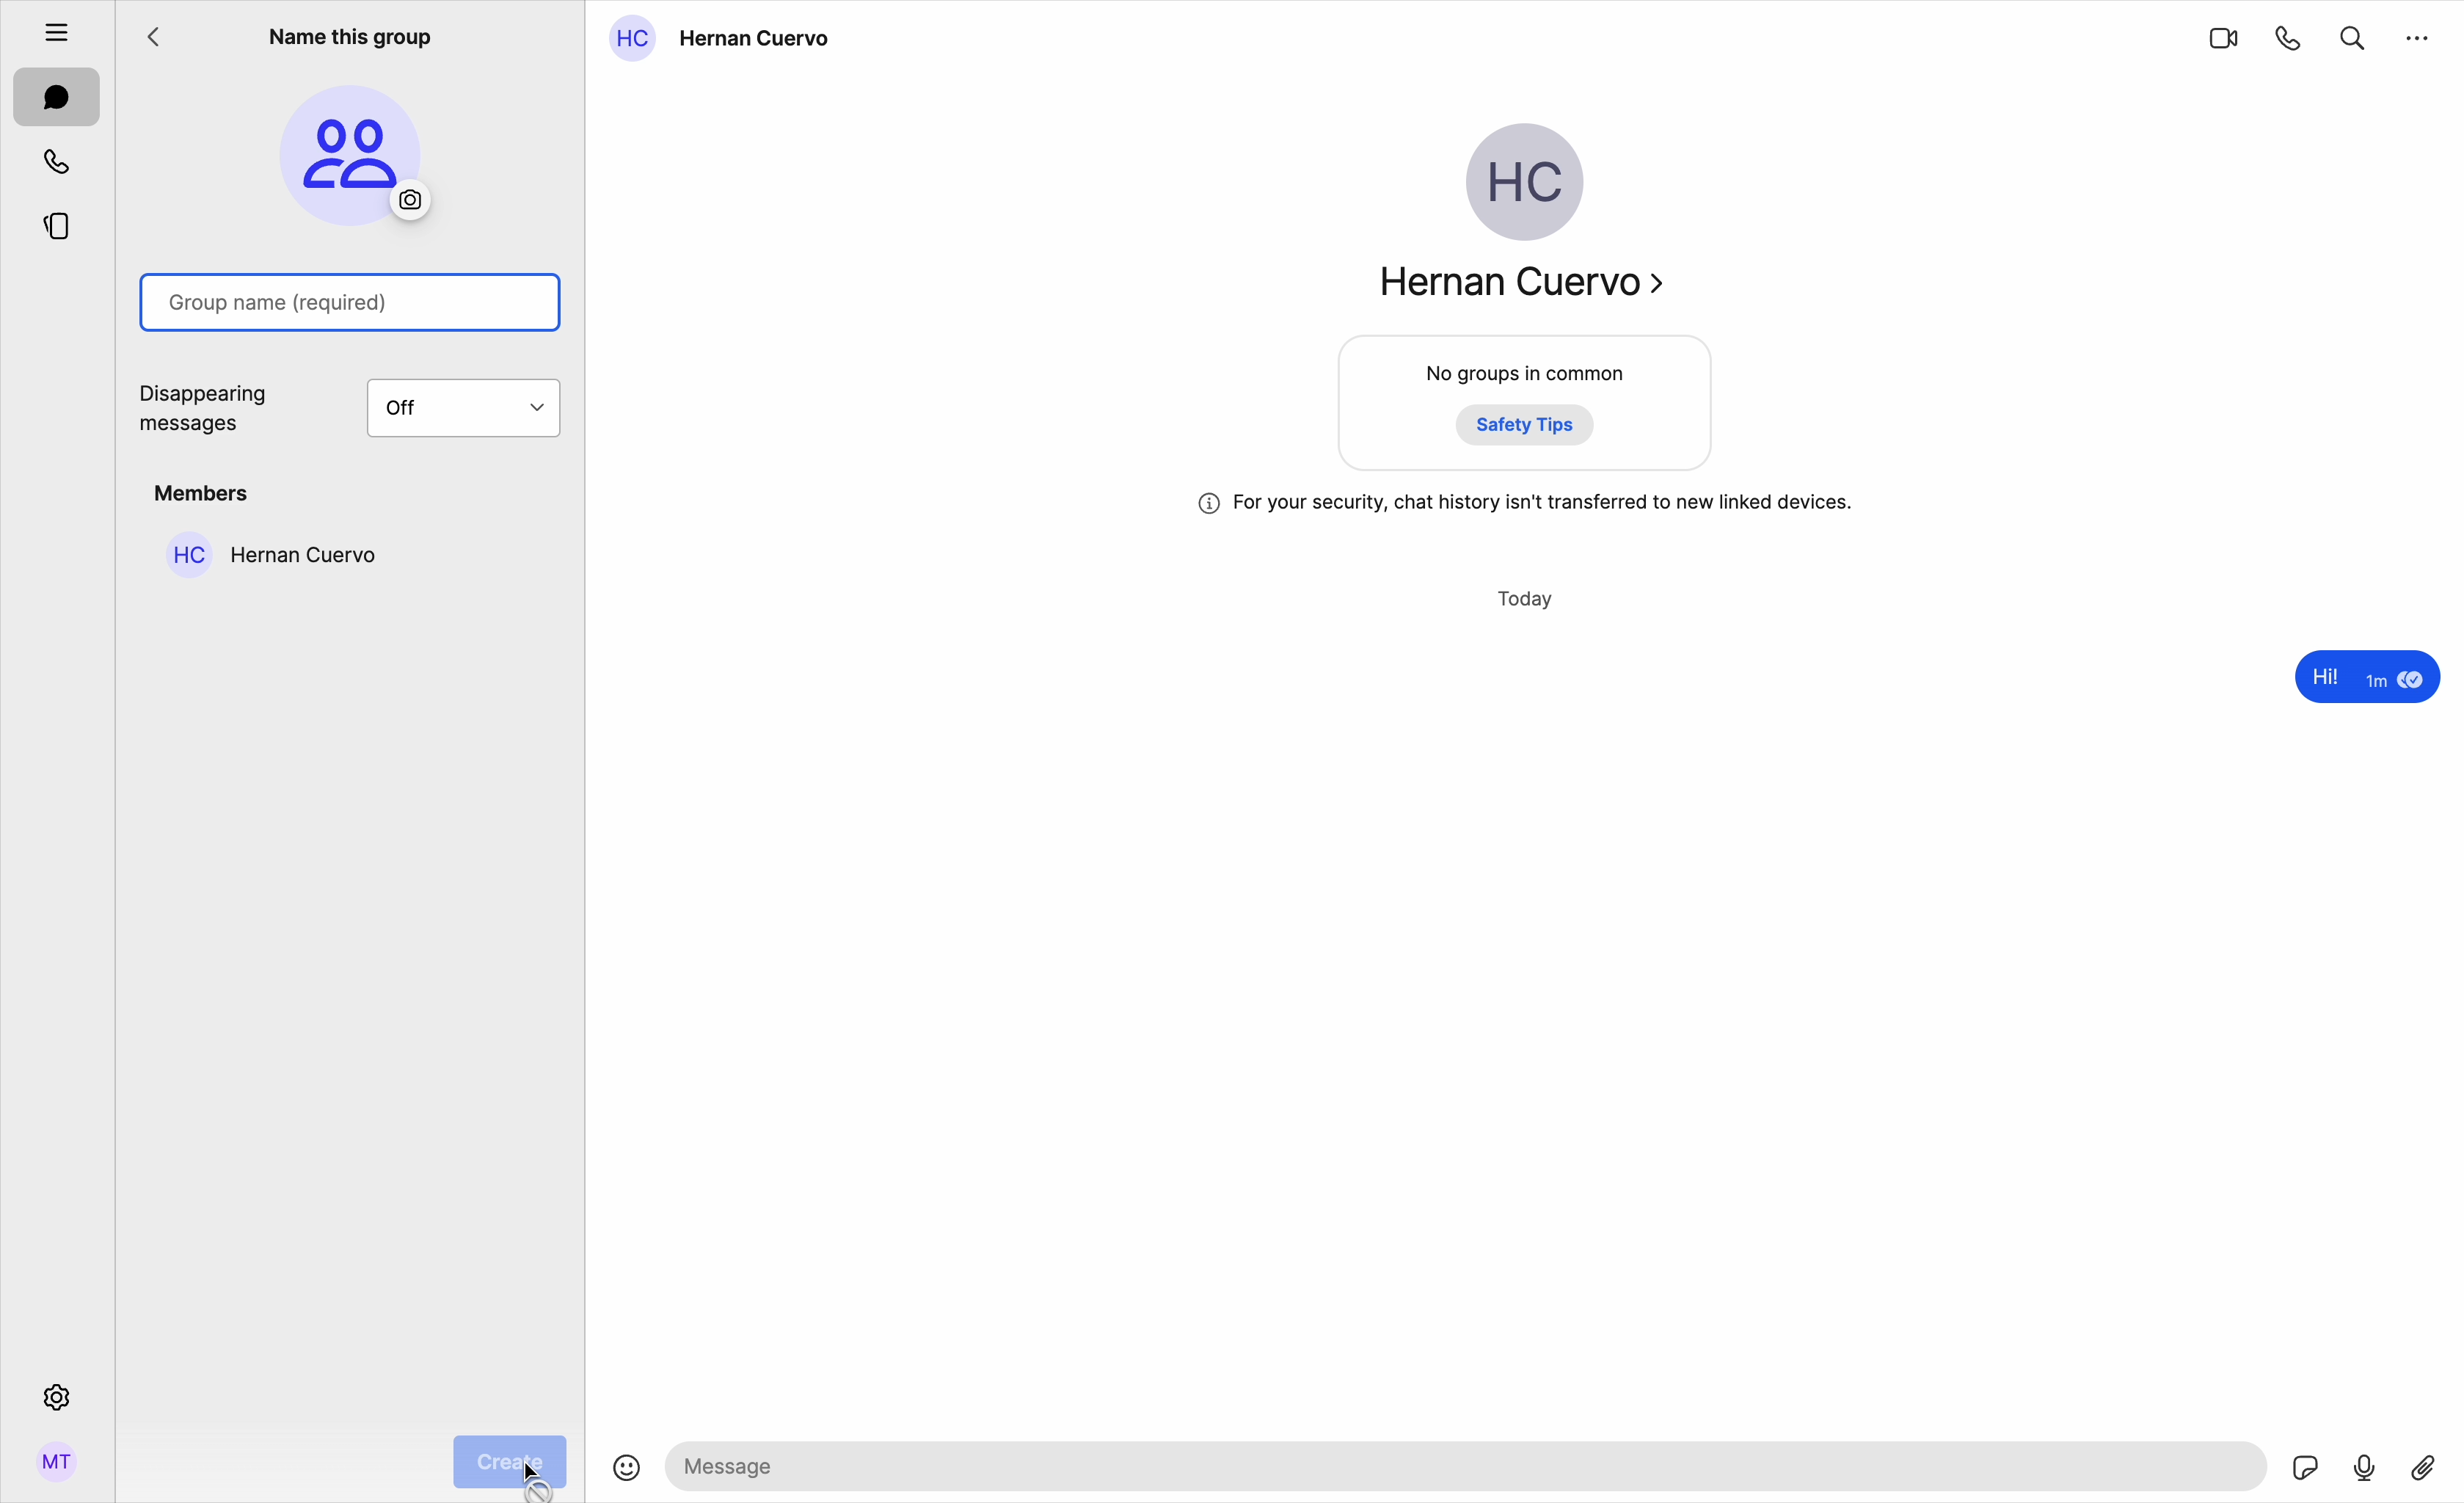 The height and width of the screenshot is (1503, 2464). I want to click on emoji, so click(627, 1470).